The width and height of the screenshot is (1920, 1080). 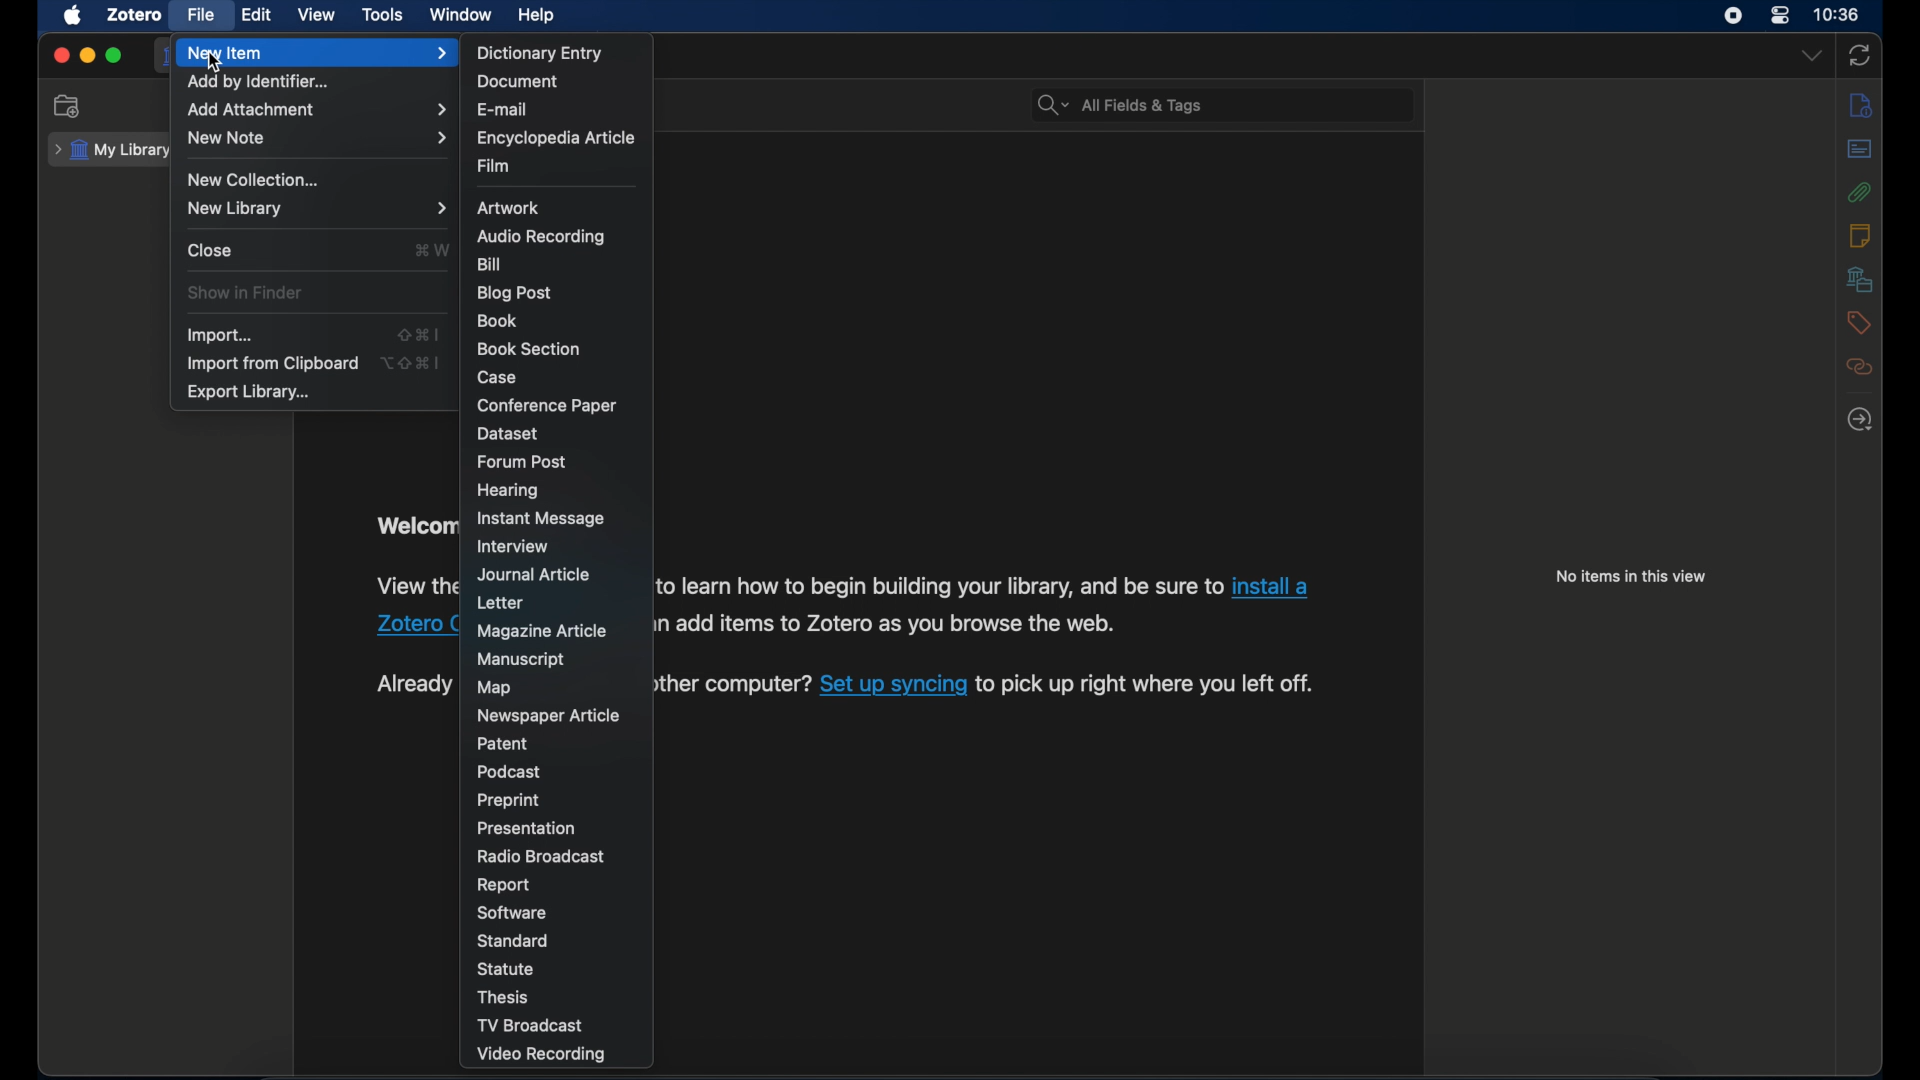 I want to click on new note, so click(x=319, y=138).